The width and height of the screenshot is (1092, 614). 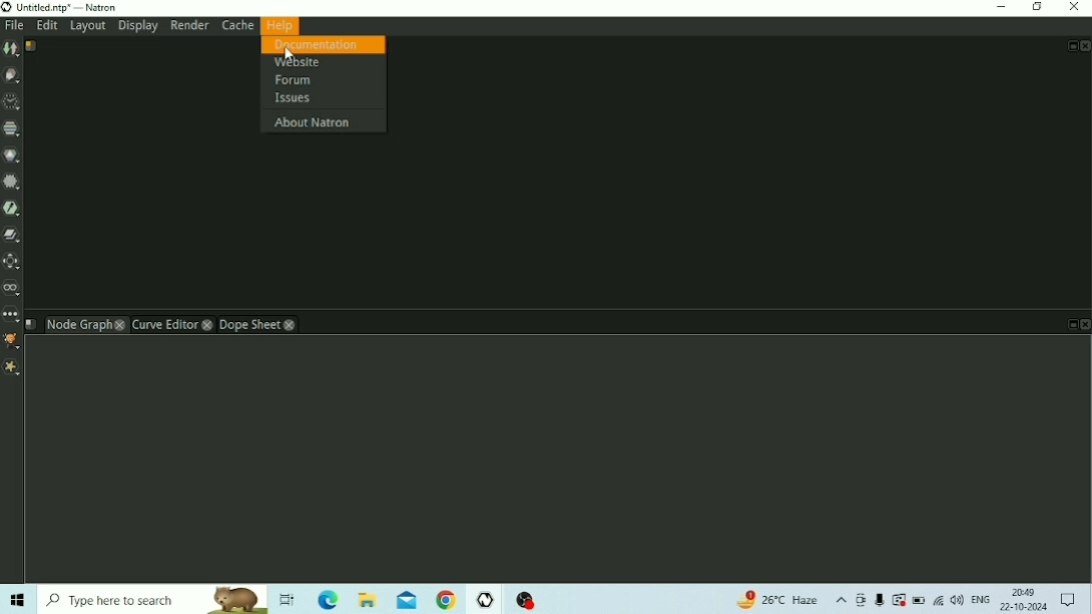 What do you see at coordinates (1069, 324) in the screenshot?
I see `Float Pane` at bounding box center [1069, 324].